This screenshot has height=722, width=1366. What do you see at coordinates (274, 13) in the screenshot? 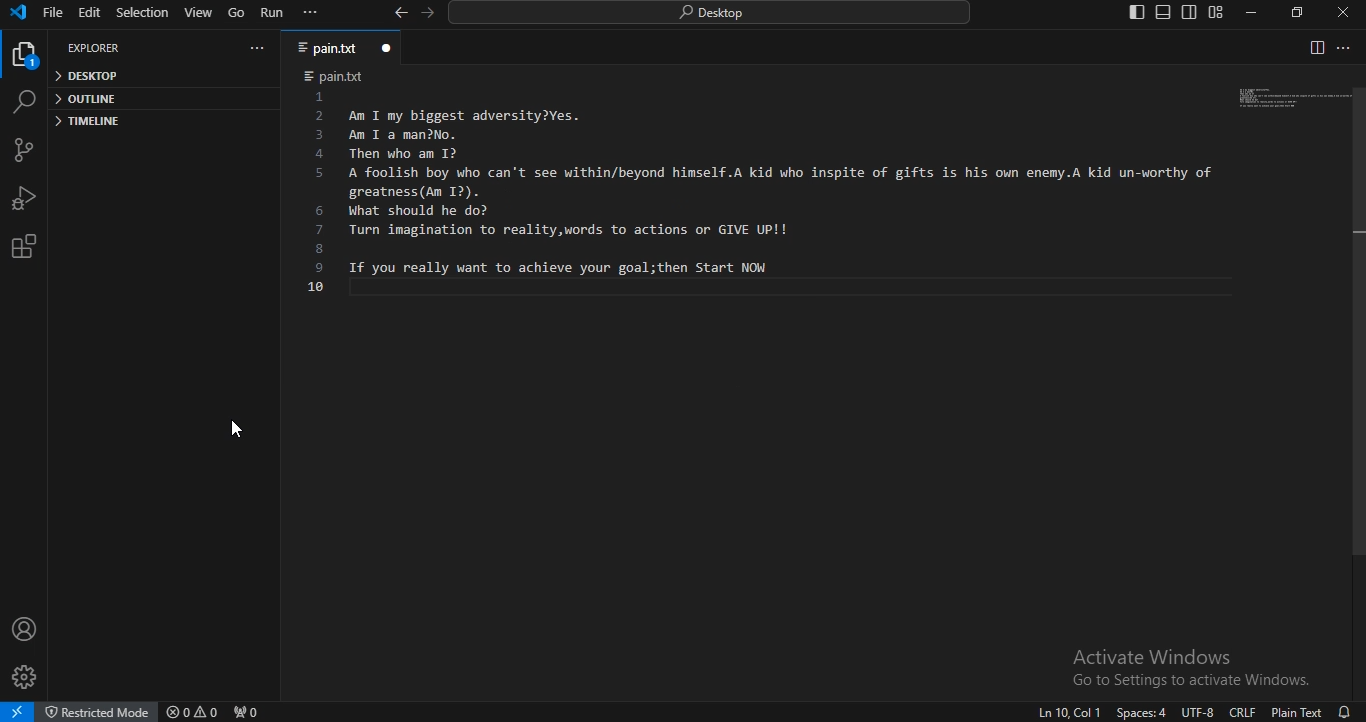
I see `run` at bounding box center [274, 13].